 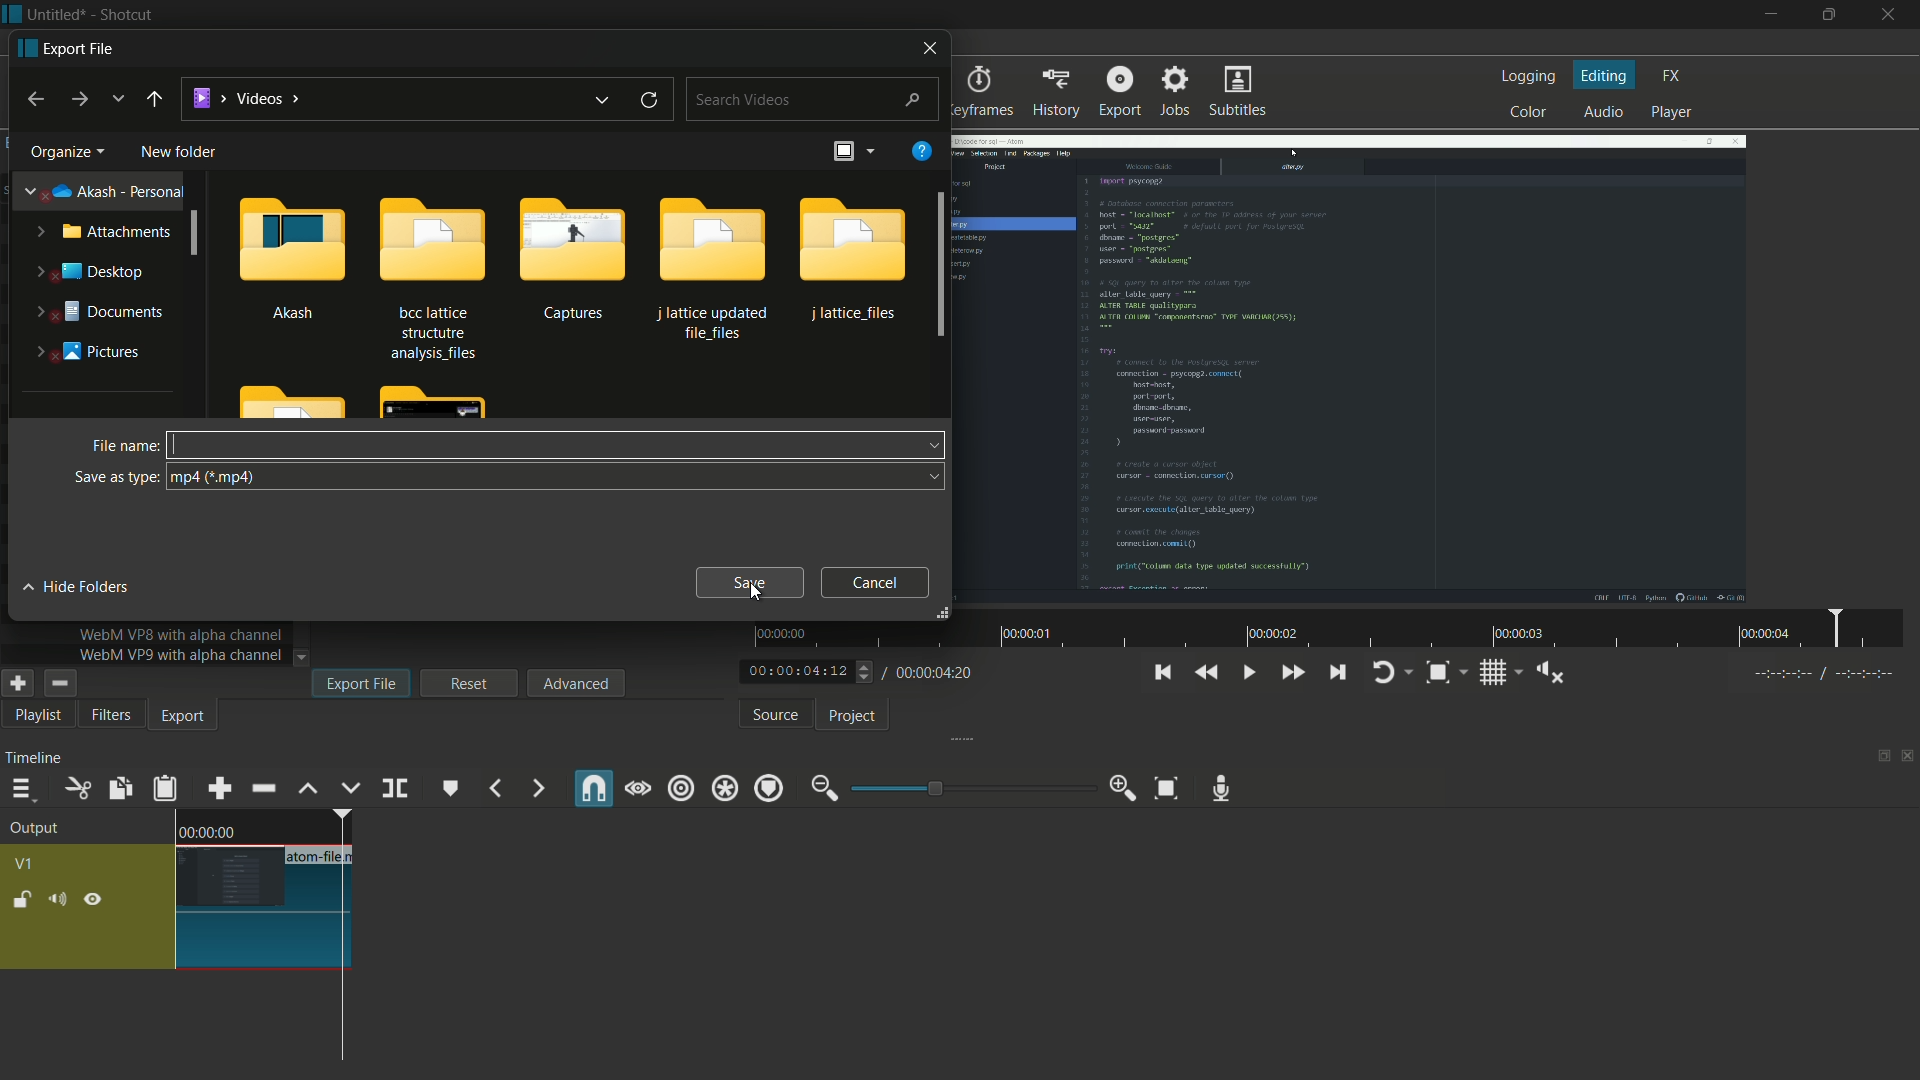 What do you see at coordinates (294, 257) in the screenshot?
I see `folder-1` at bounding box center [294, 257].